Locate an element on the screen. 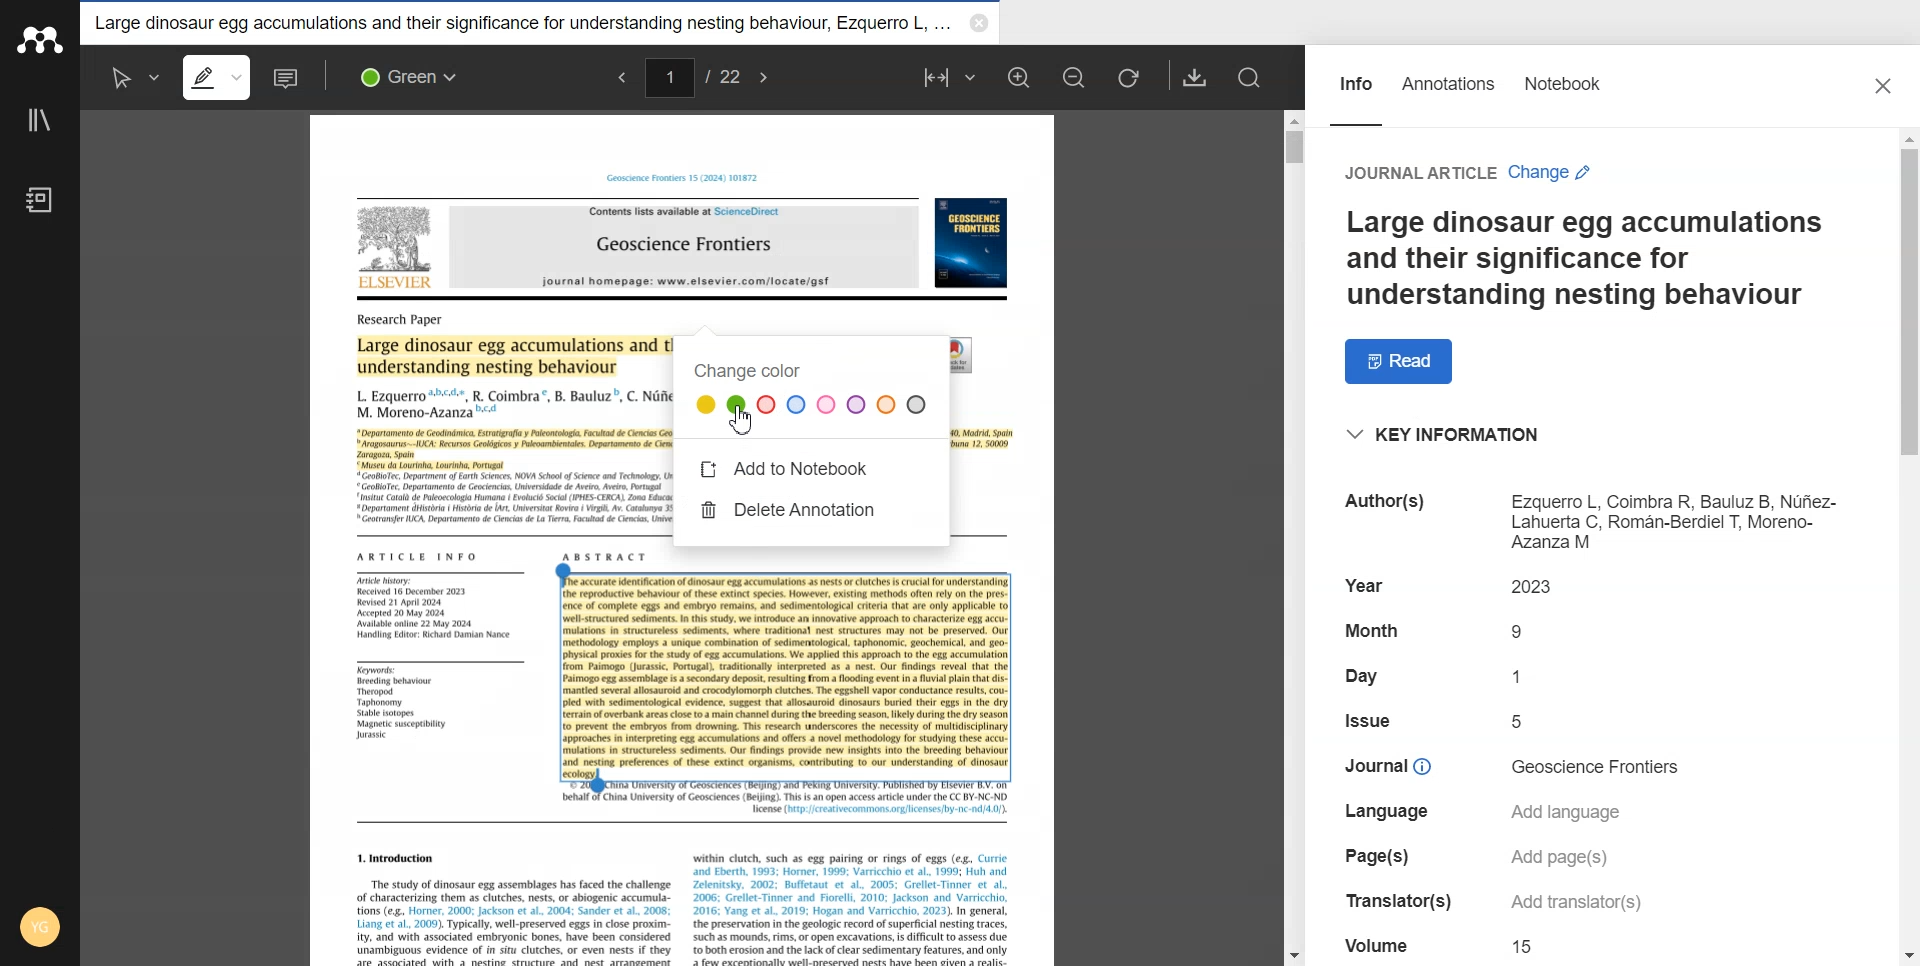  Add to Notebook is located at coordinates (789, 469).